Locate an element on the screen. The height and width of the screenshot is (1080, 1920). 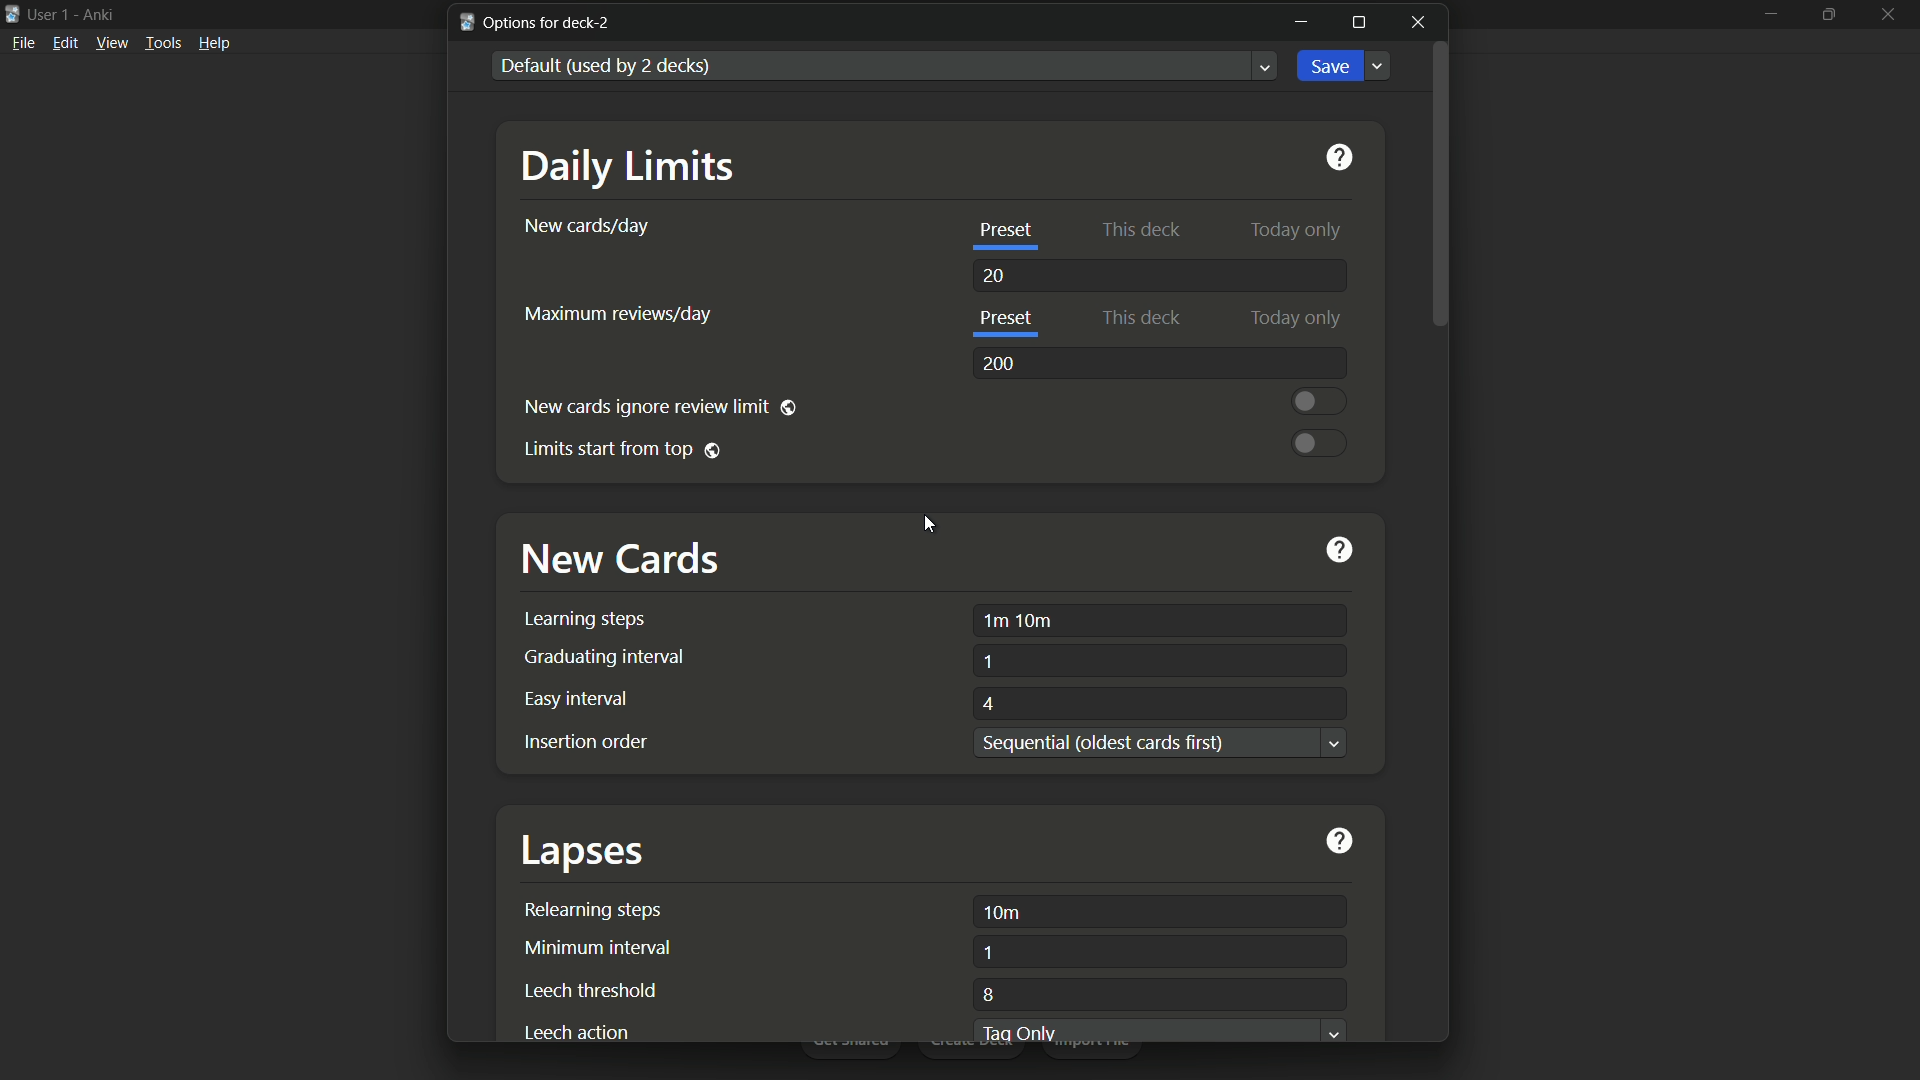
preset is located at coordinates (1013, 228).